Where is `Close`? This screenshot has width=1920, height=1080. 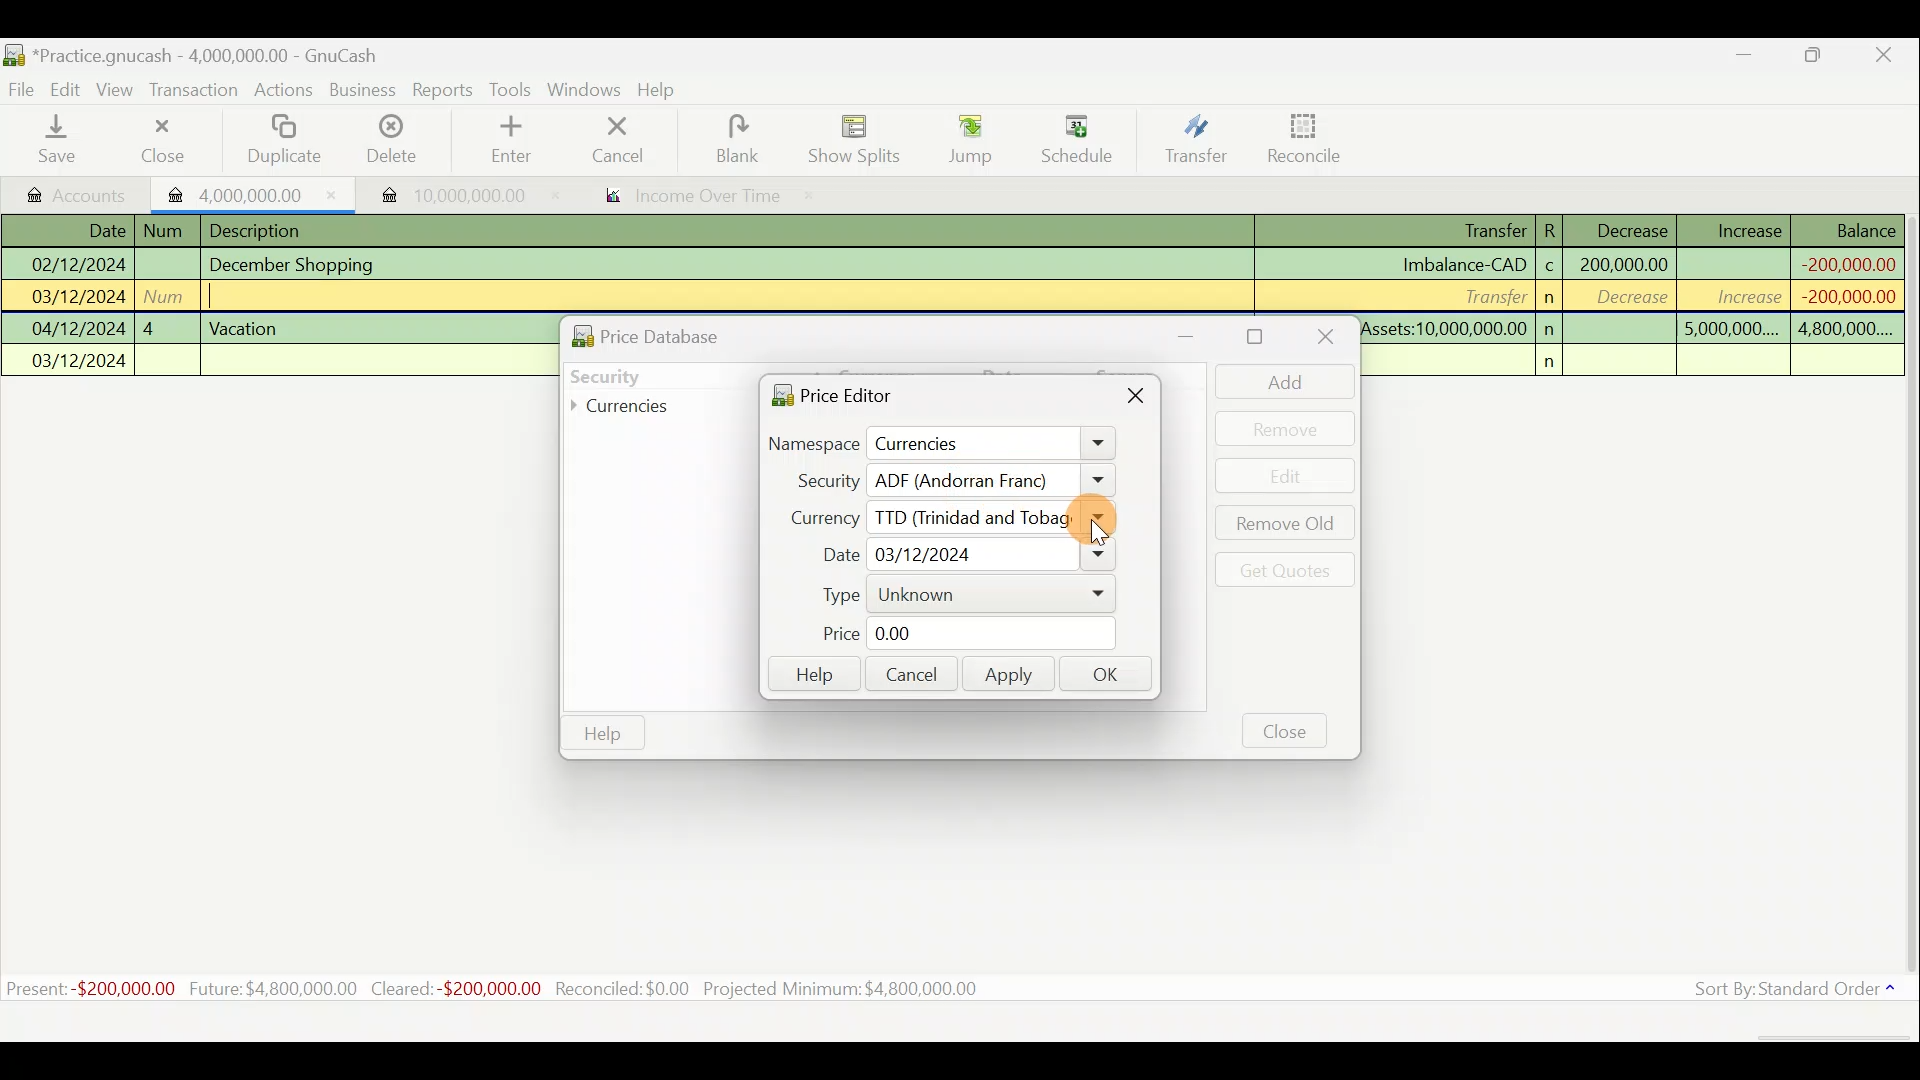
Close is located at coordinates (1138, 400).